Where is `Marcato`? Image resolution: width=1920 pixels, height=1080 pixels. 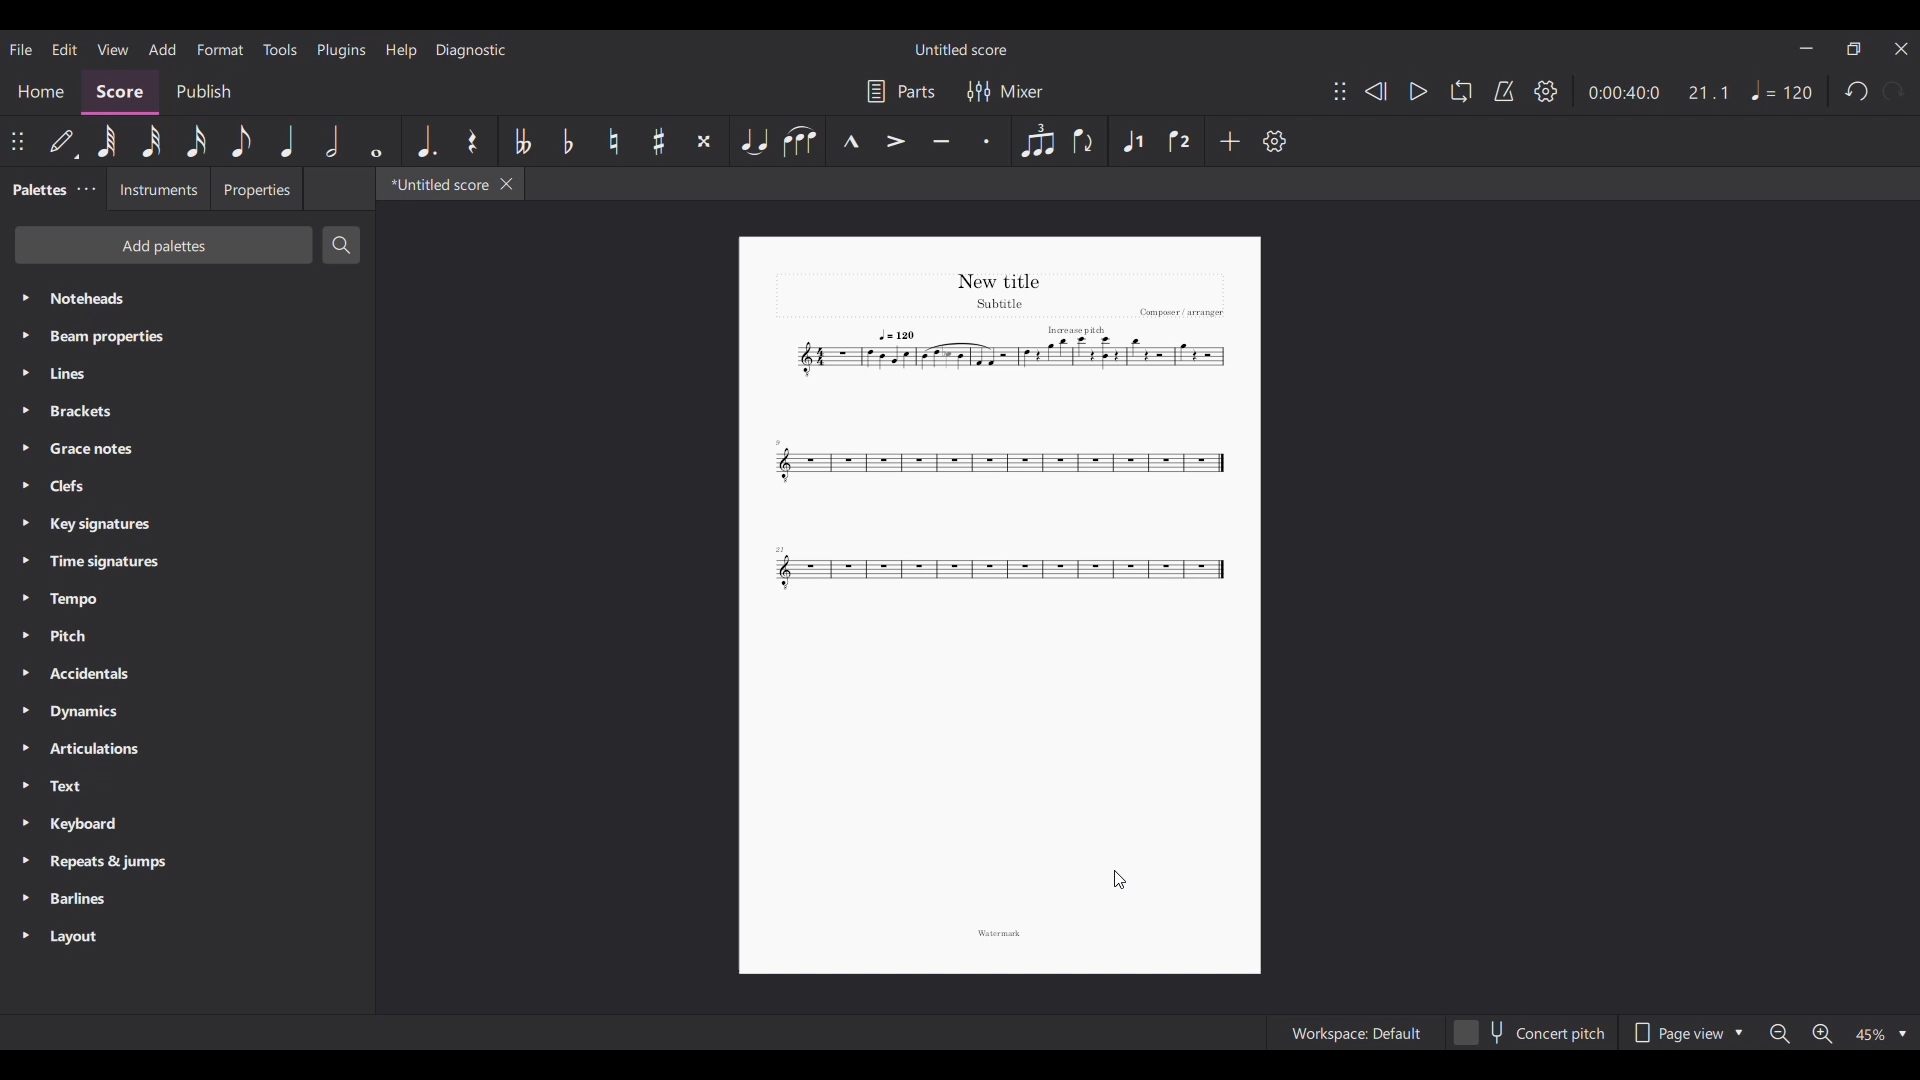
Marcato is located at coordinates (851, 141).